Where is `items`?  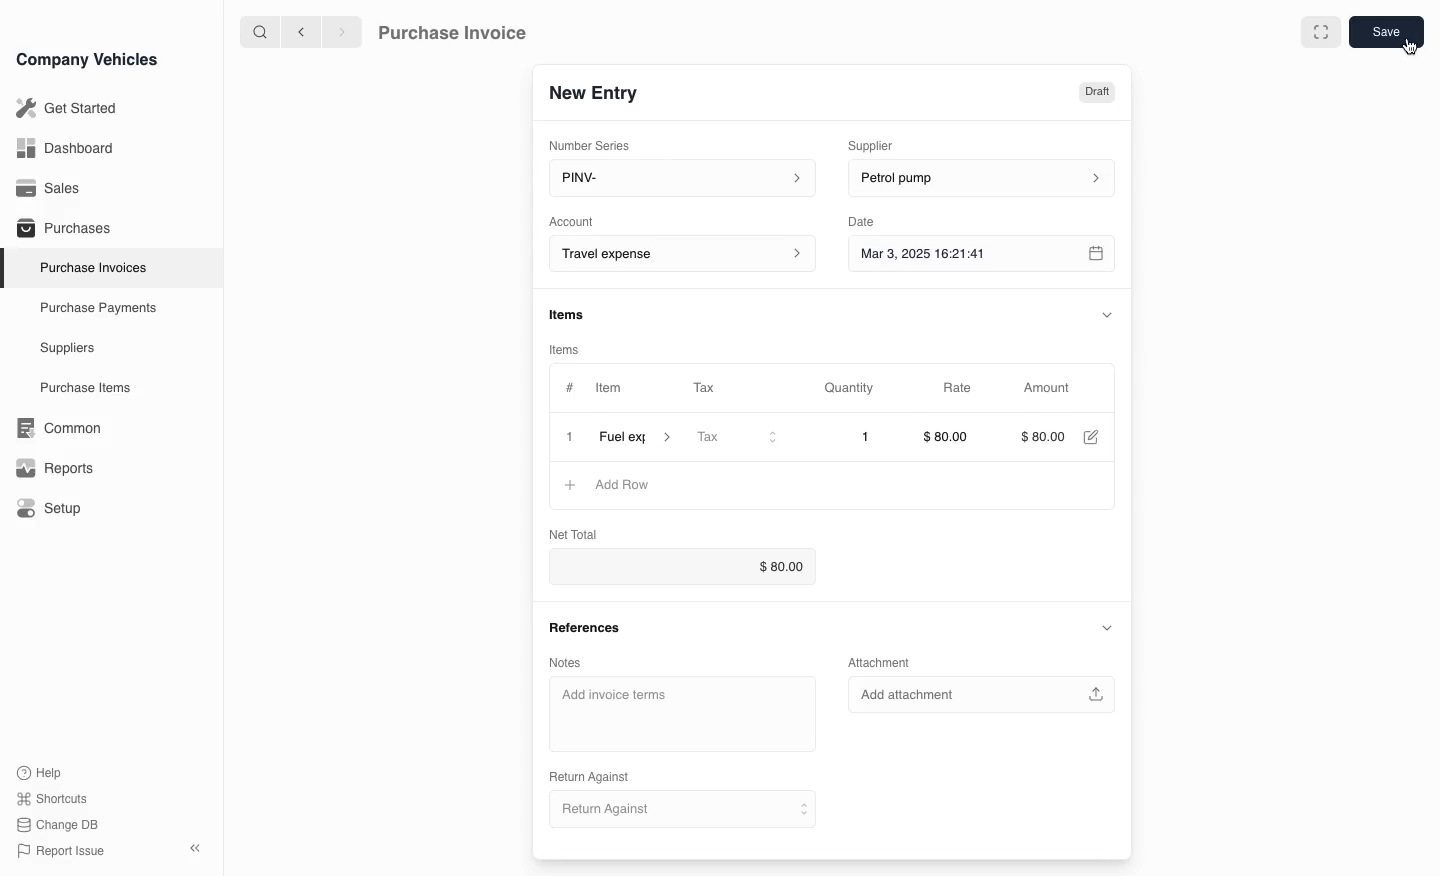
items is located at coordinates (568, 349).